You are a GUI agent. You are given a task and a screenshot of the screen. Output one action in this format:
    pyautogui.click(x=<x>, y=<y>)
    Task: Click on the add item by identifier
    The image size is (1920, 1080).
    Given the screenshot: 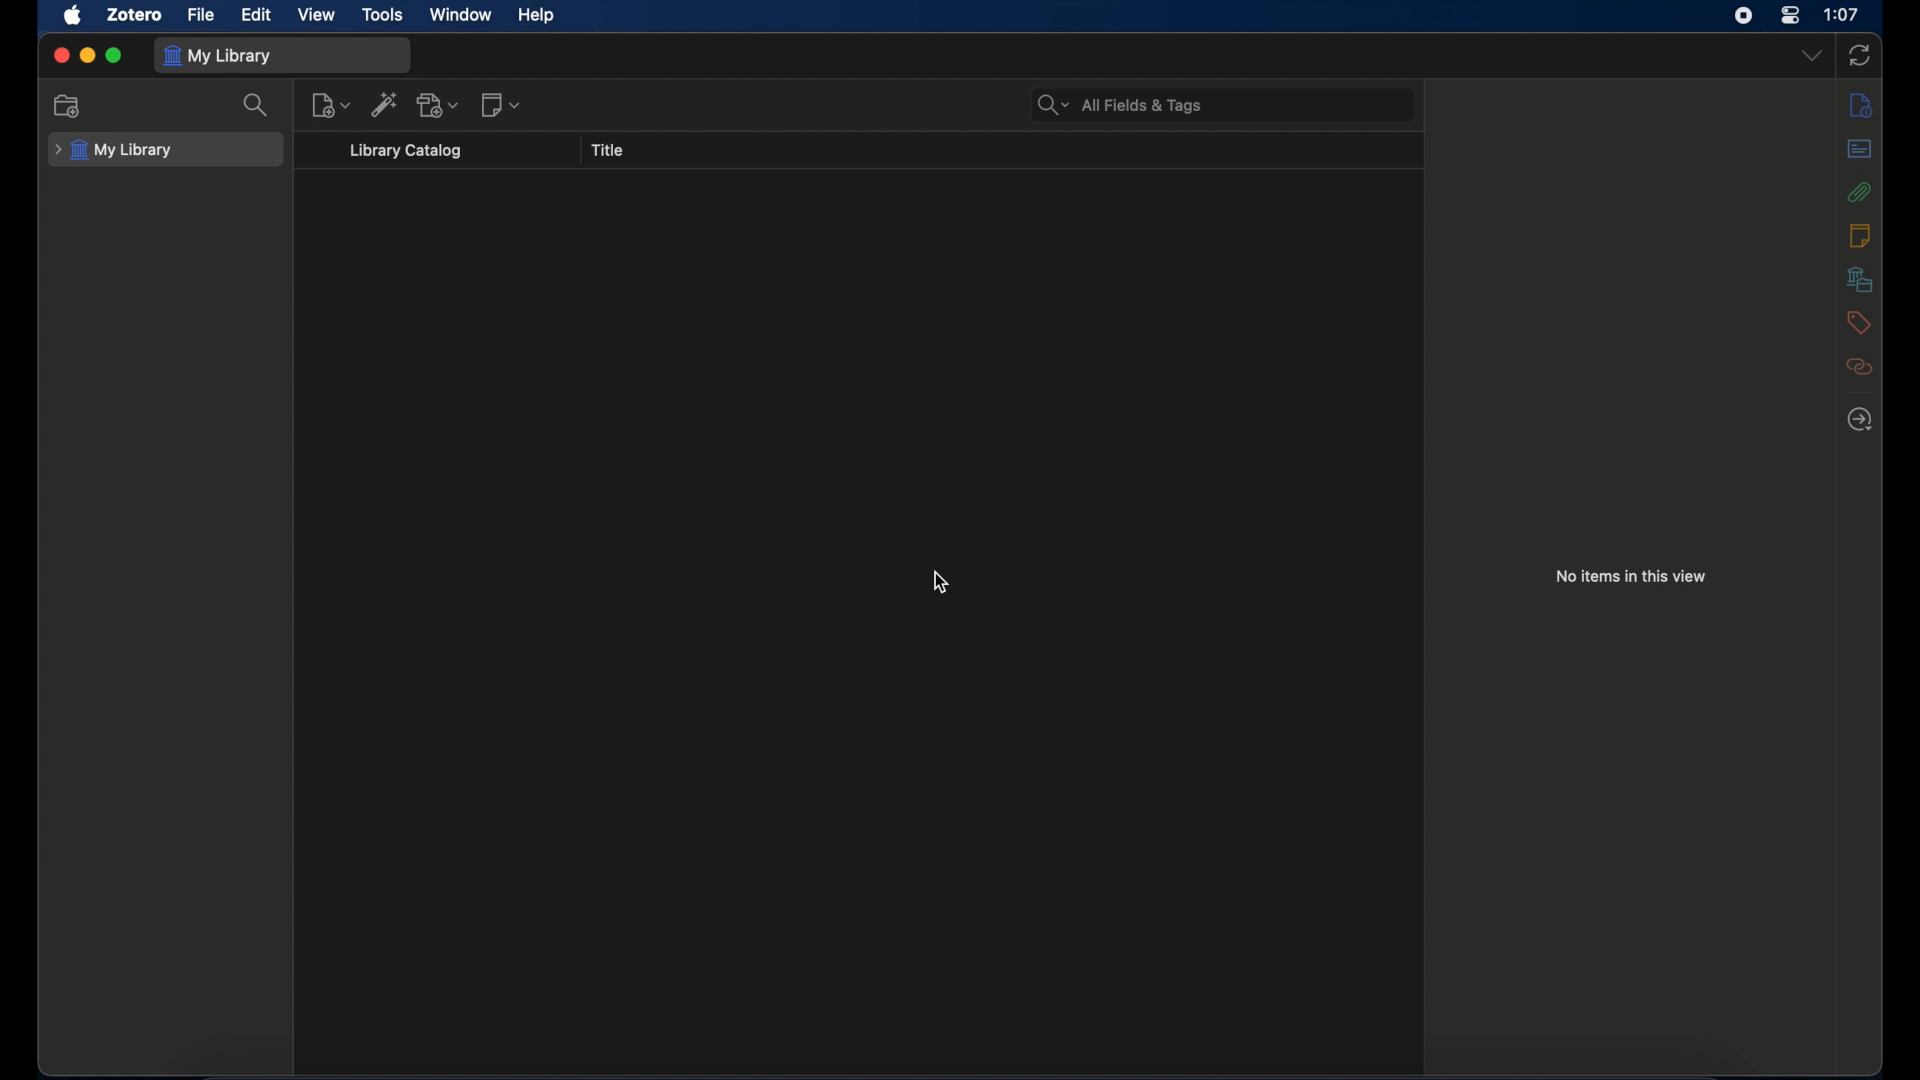 What is the action you would take?
    pyautogui.click(x=385, y=104)
    